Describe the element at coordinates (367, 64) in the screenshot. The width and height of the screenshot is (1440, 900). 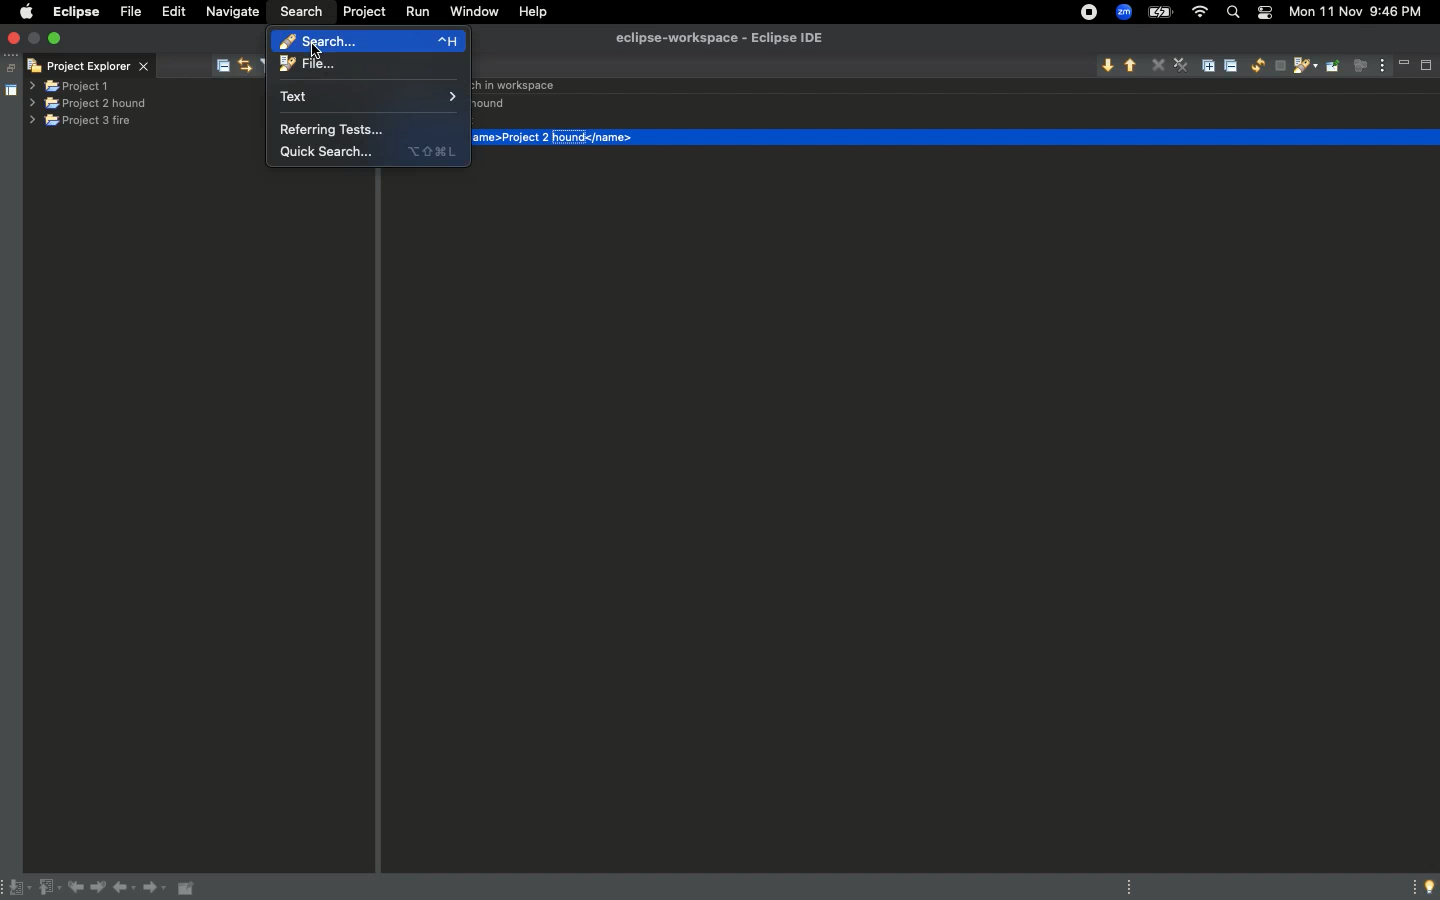
I see ` File...` at that location.